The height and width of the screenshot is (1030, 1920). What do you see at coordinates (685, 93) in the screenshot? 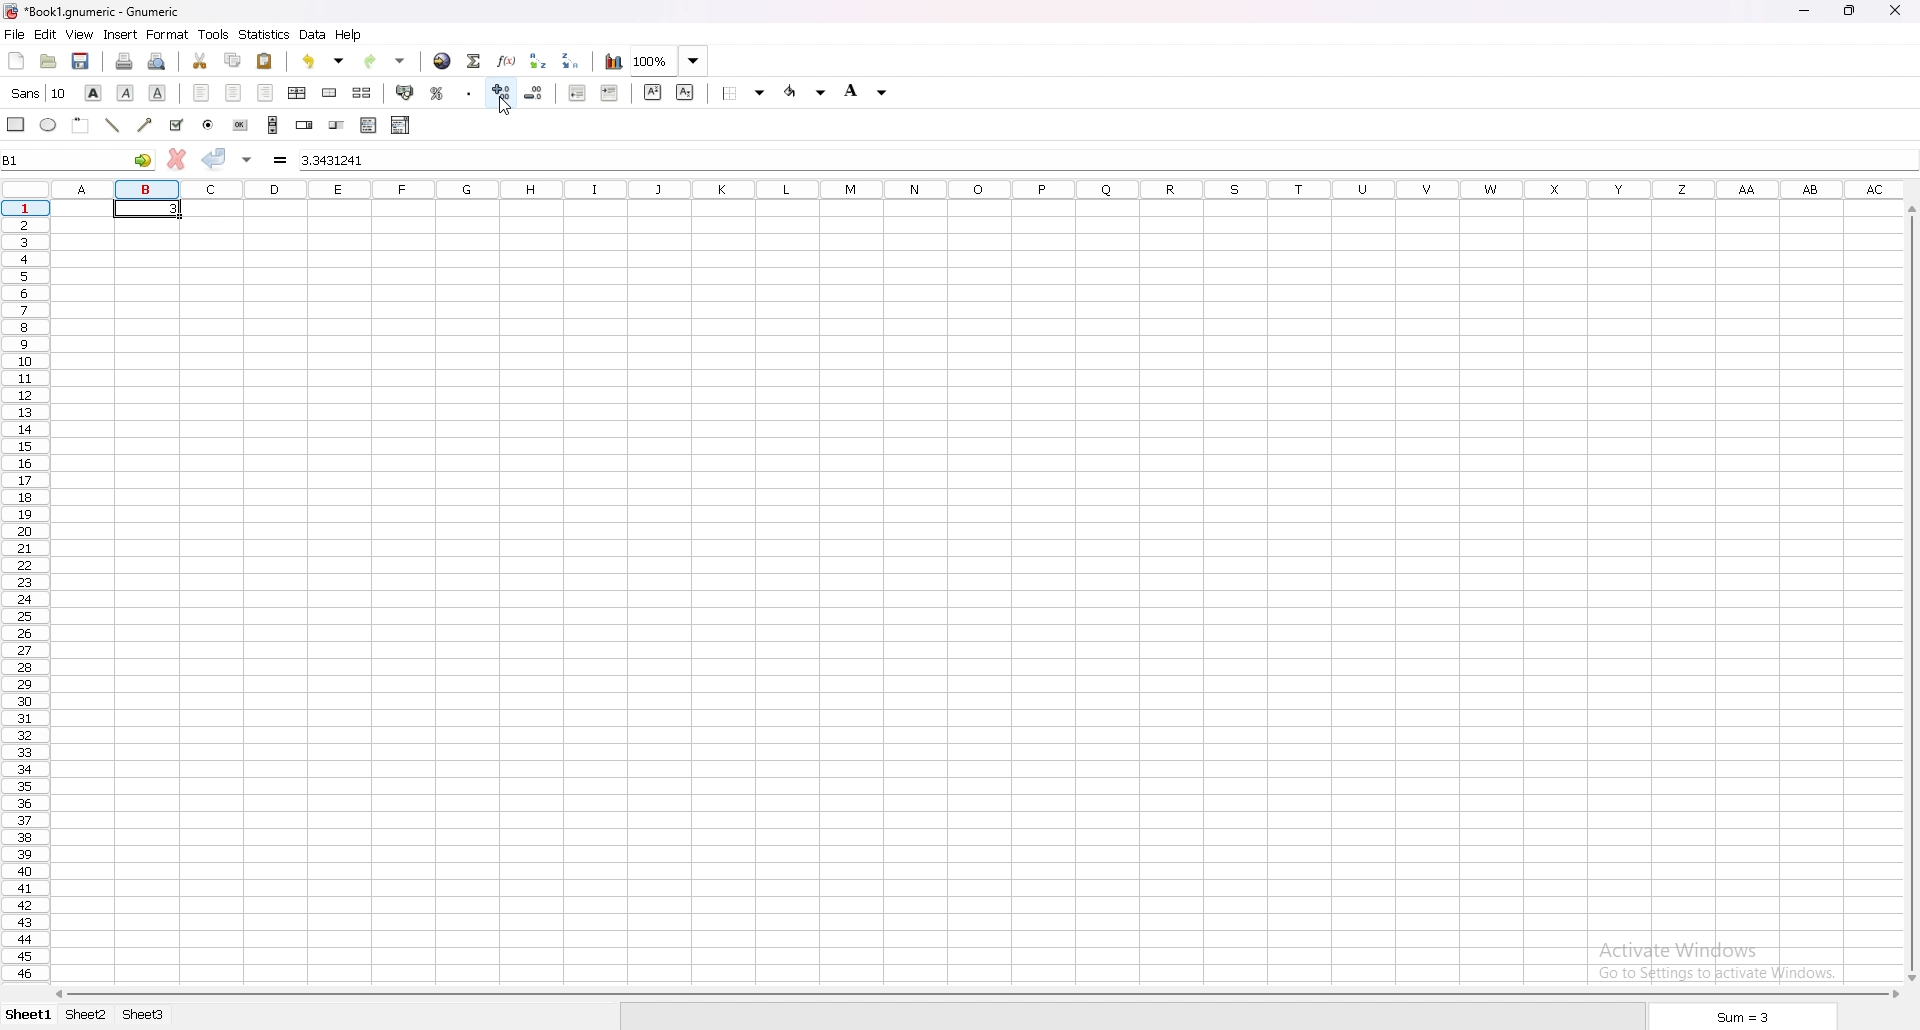
I see `subscript` at bounding box center [685, 93].